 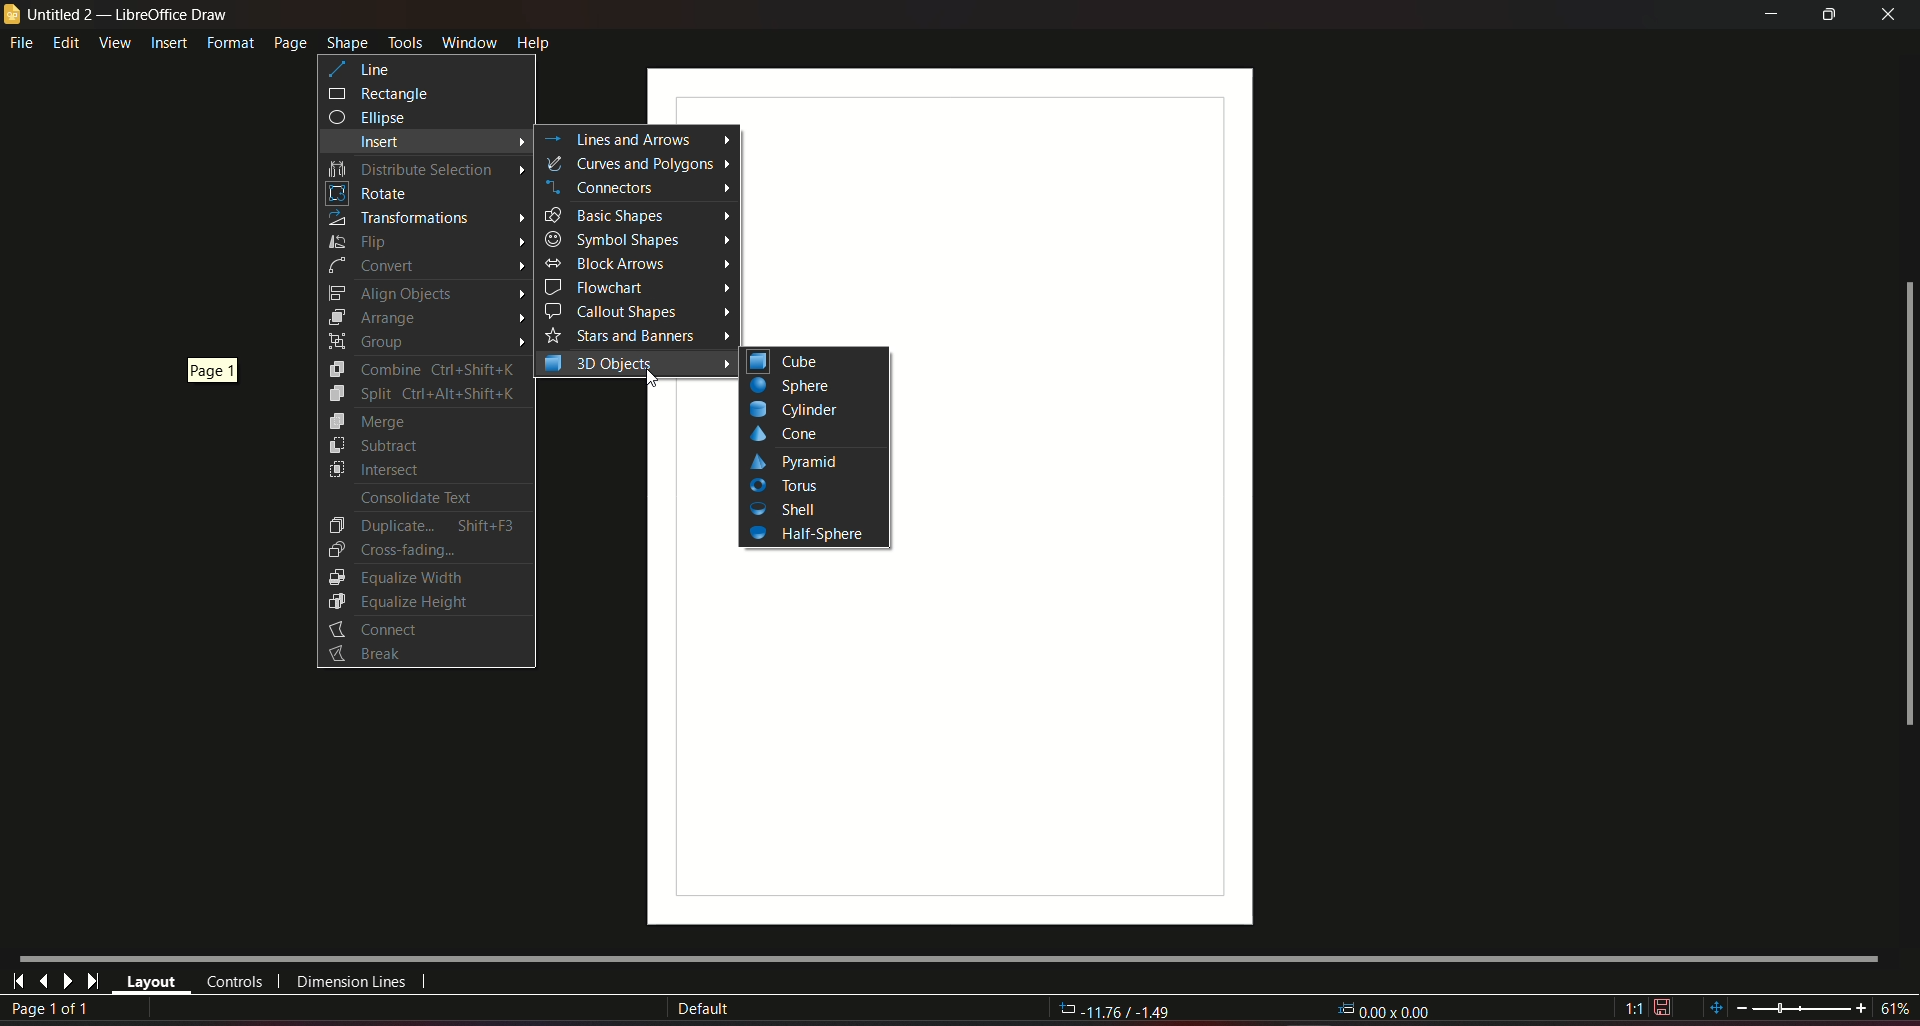 I want to click on scrollbar, so click(x=1907, y=505).